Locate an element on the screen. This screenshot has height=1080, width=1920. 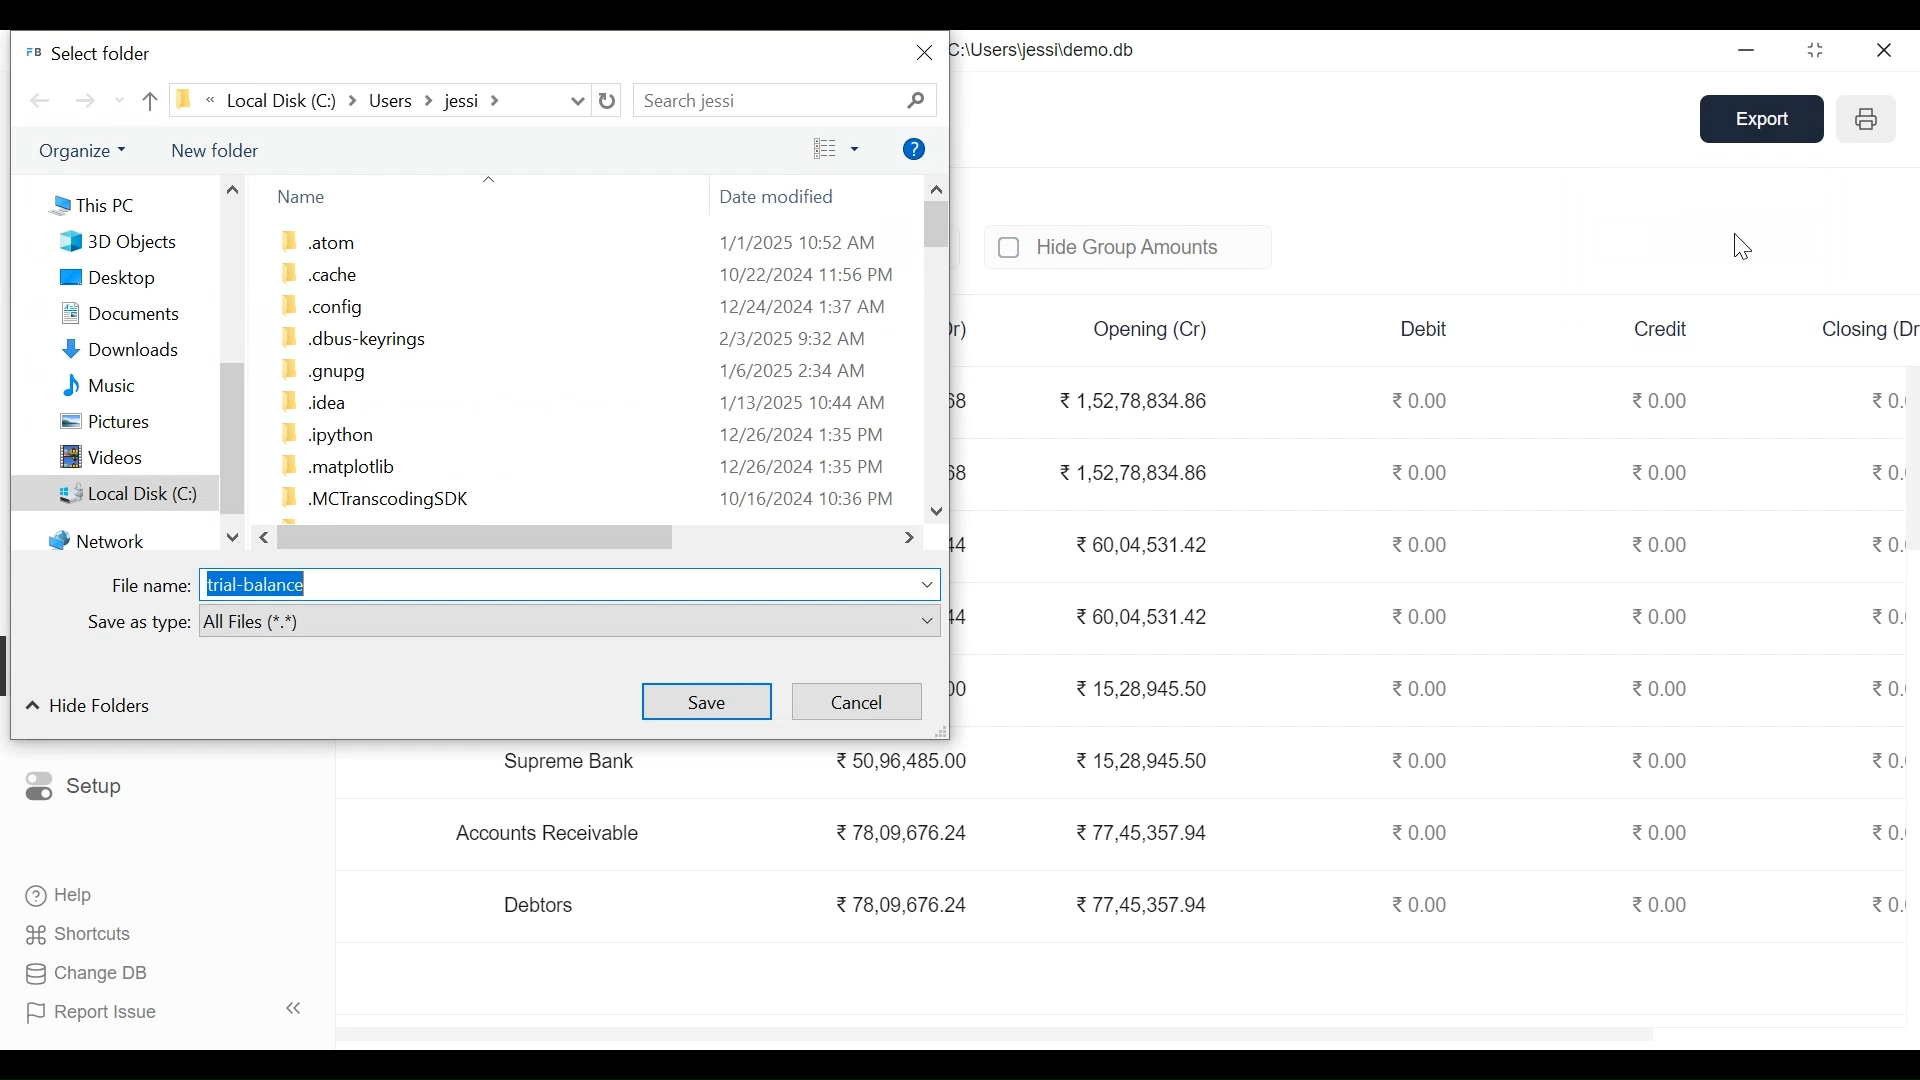
scrollbar is located at coordinates (1001, 1031).